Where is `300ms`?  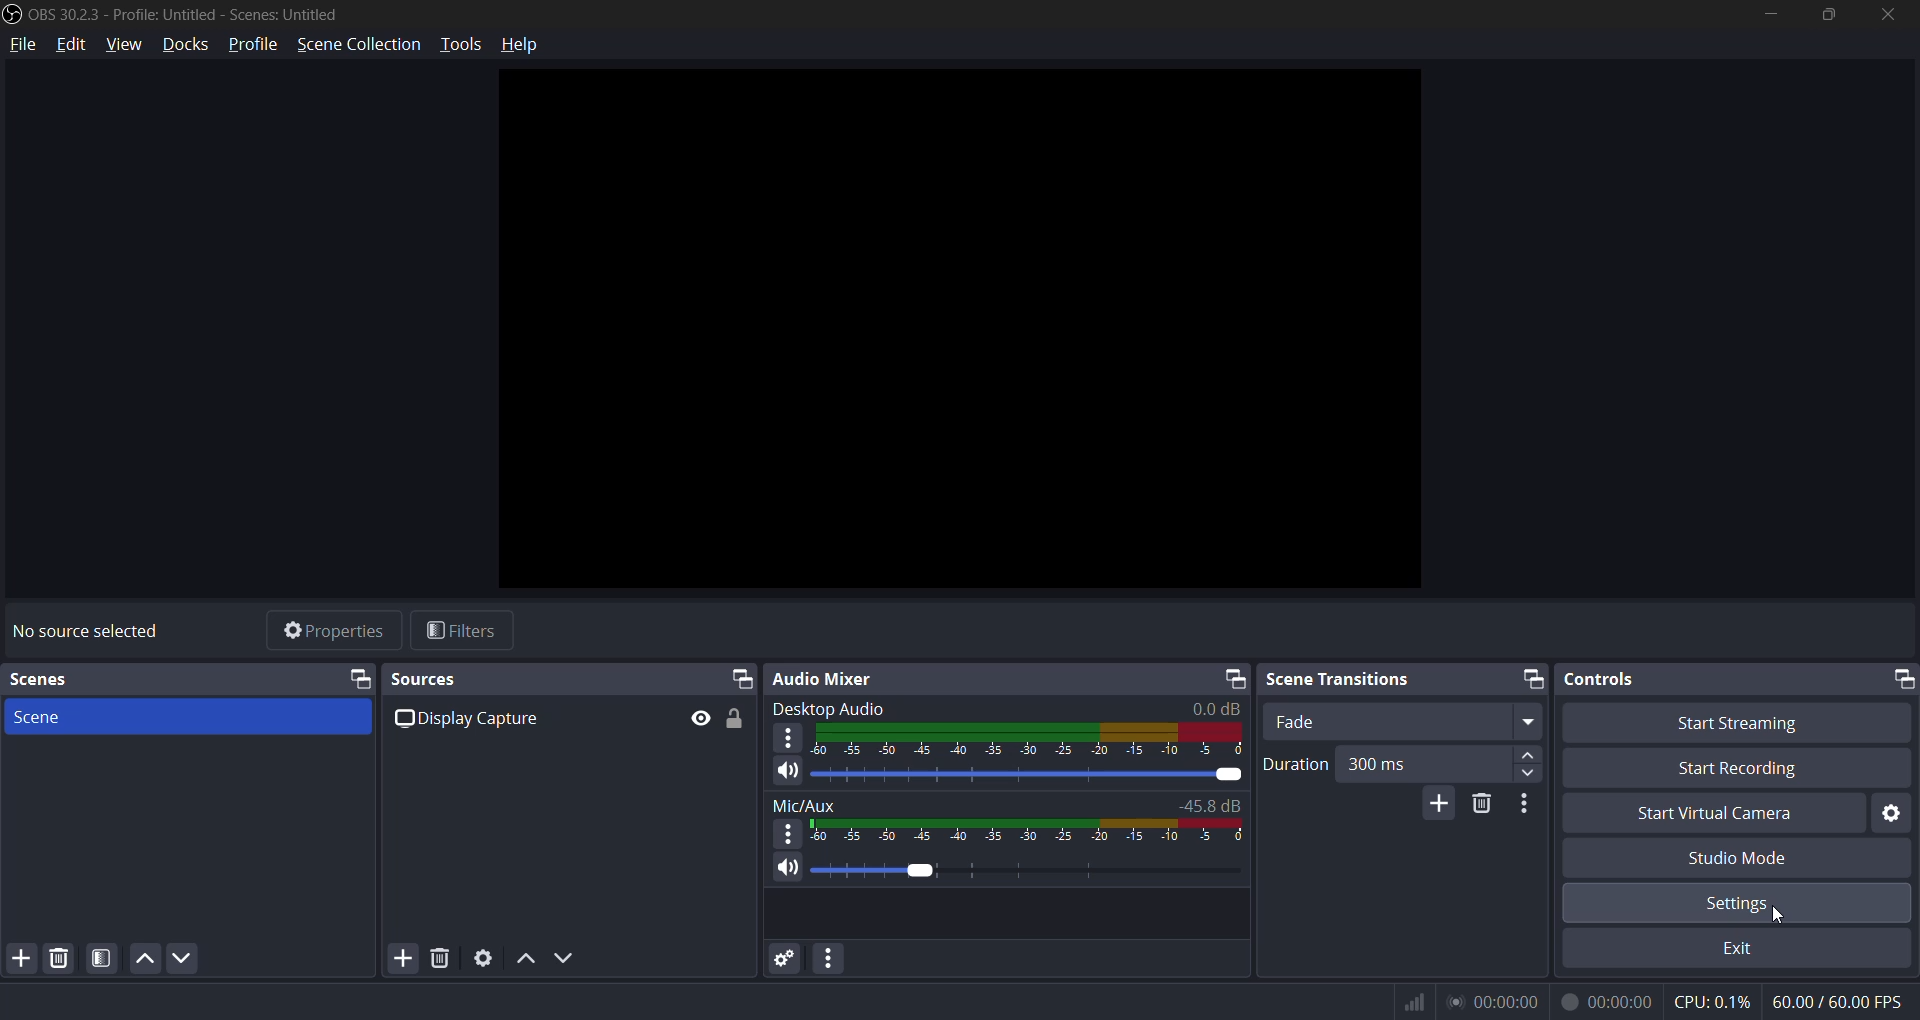 300ms is located at coordinates (1408, 762).